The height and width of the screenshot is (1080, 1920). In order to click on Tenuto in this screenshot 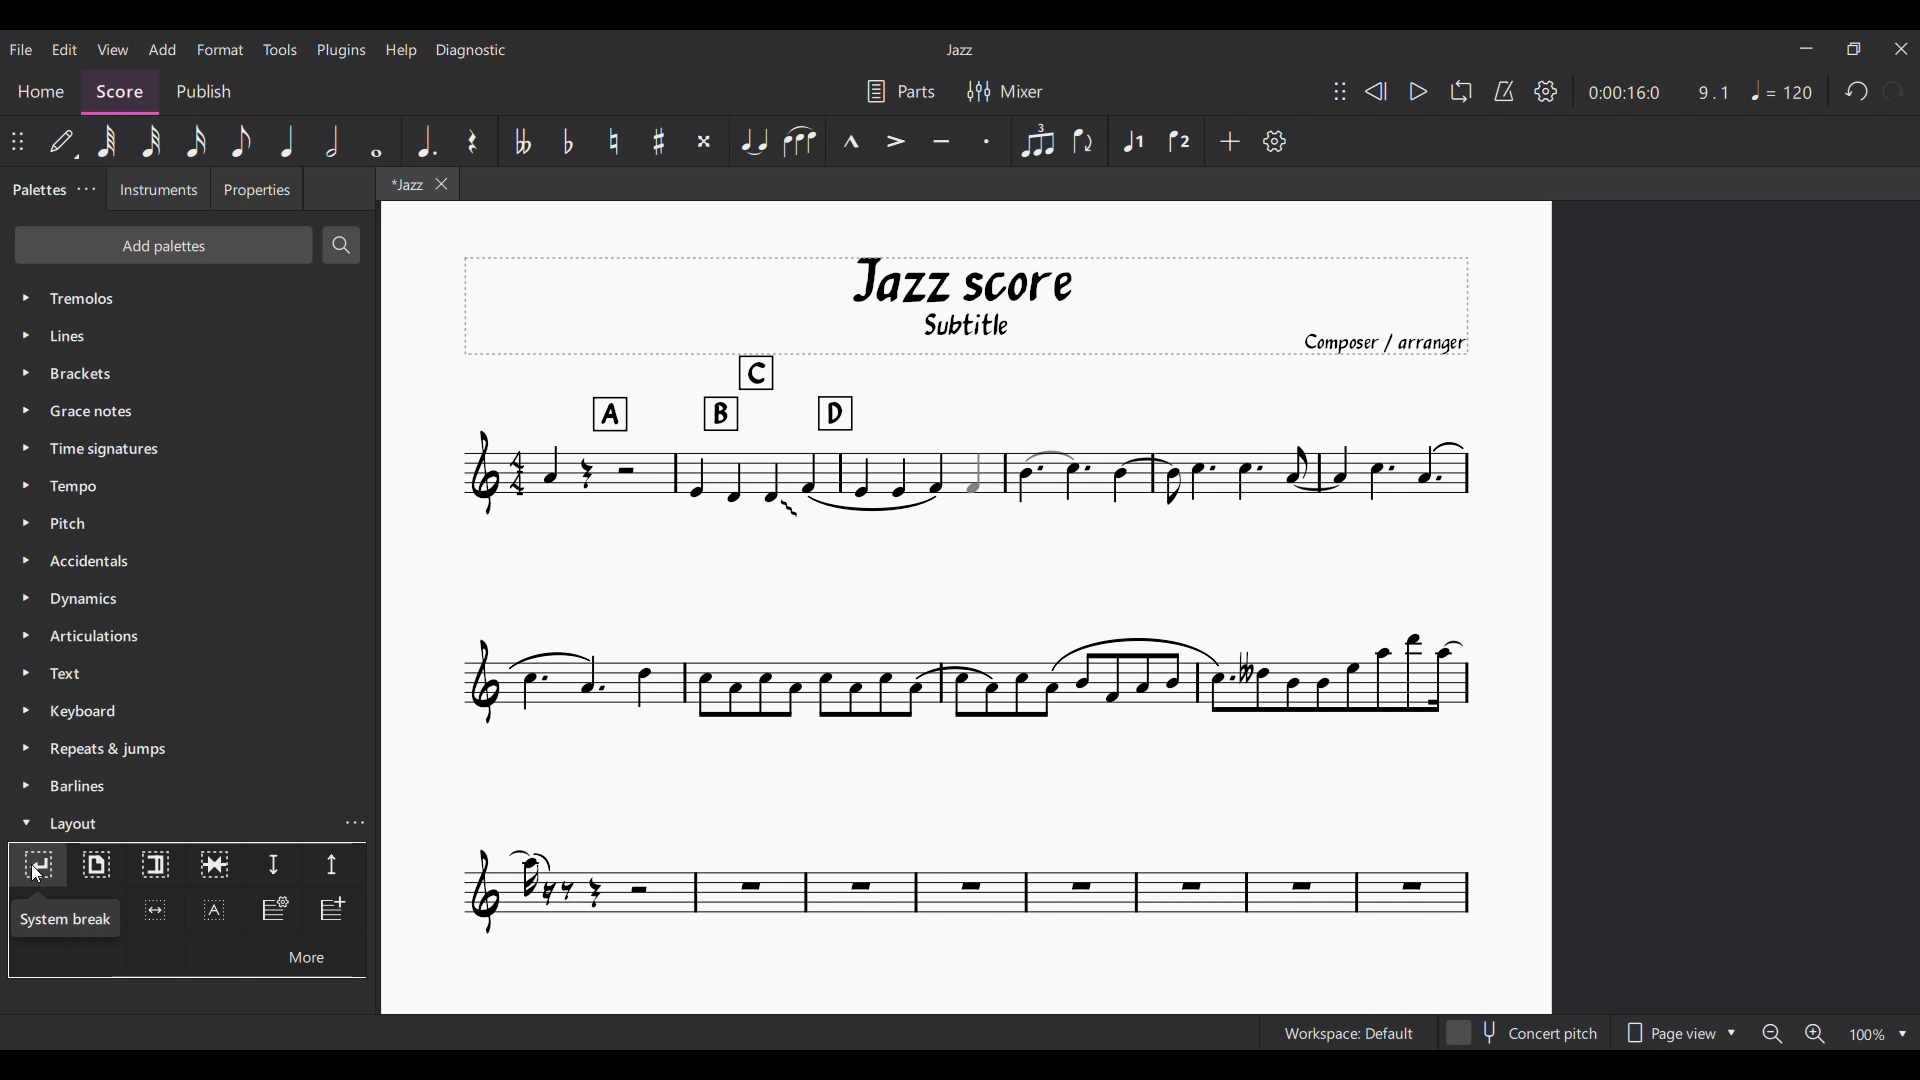, I will do `click(941, 141)`.